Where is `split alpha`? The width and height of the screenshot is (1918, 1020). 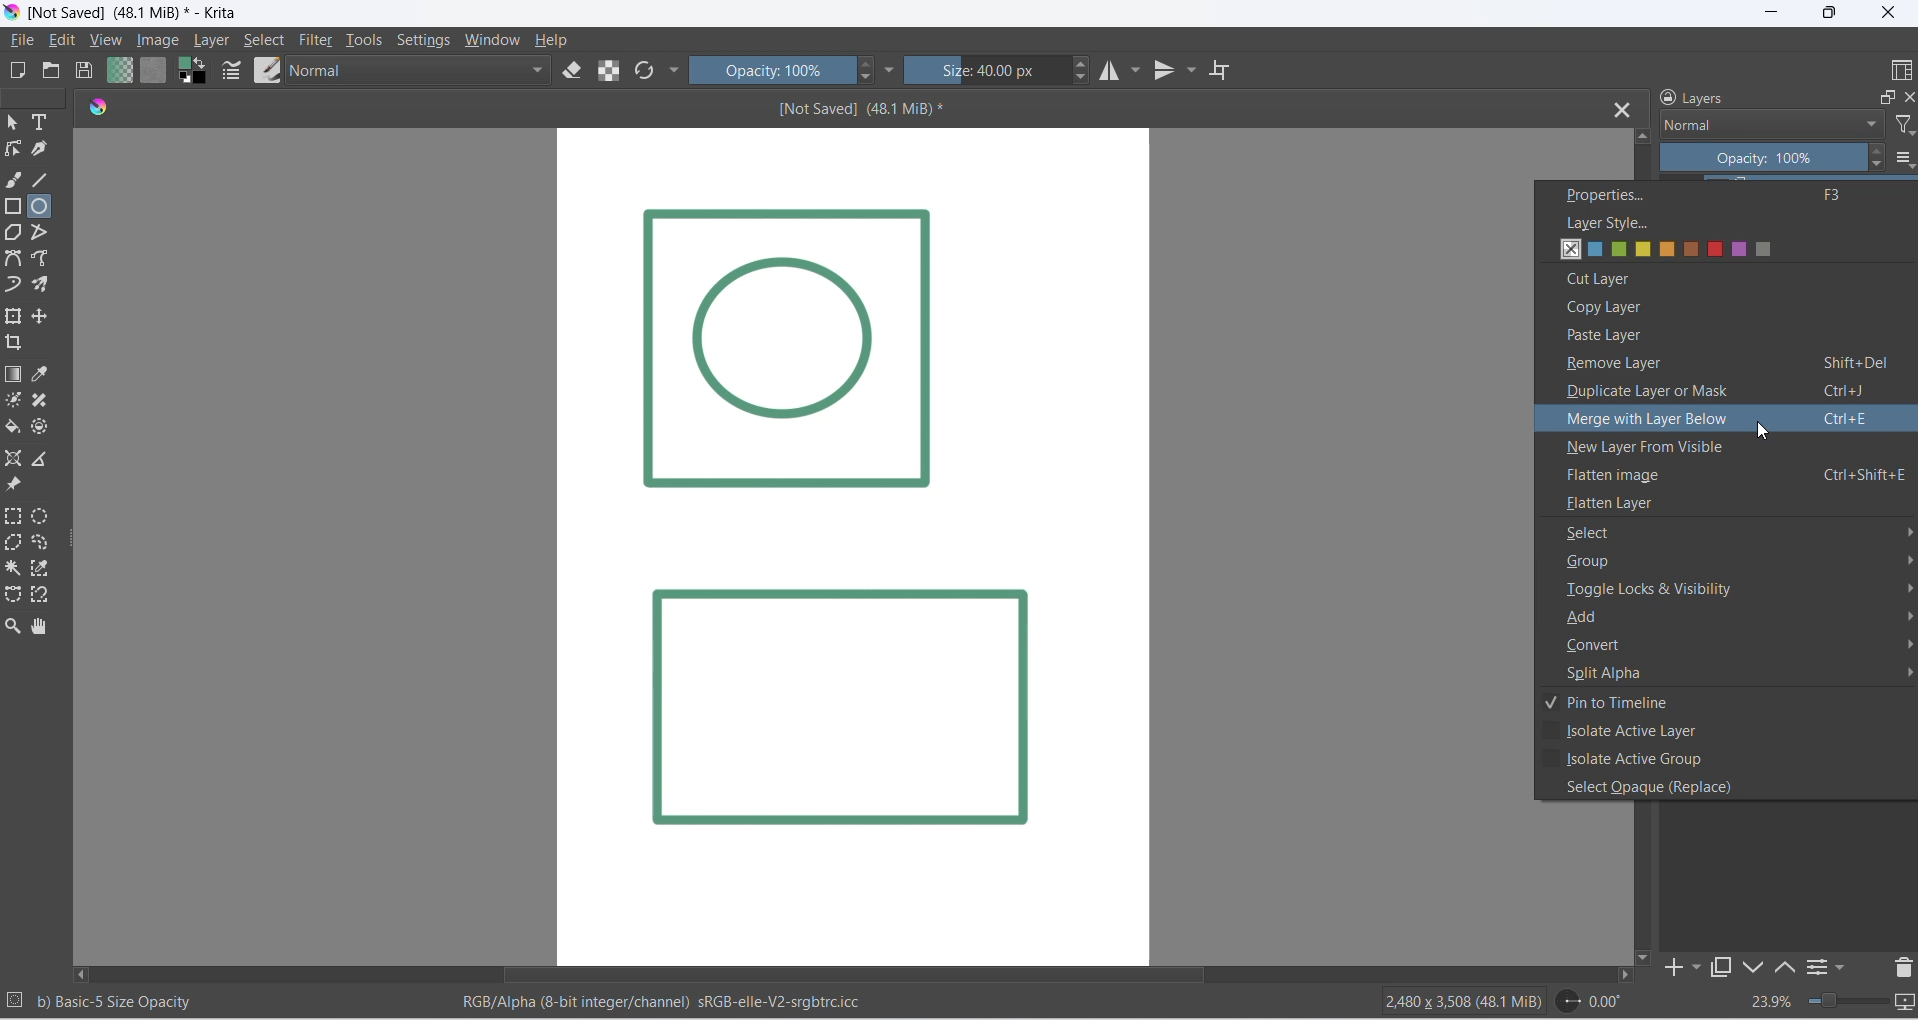 split alpha is located at coordinates (1730, 672).